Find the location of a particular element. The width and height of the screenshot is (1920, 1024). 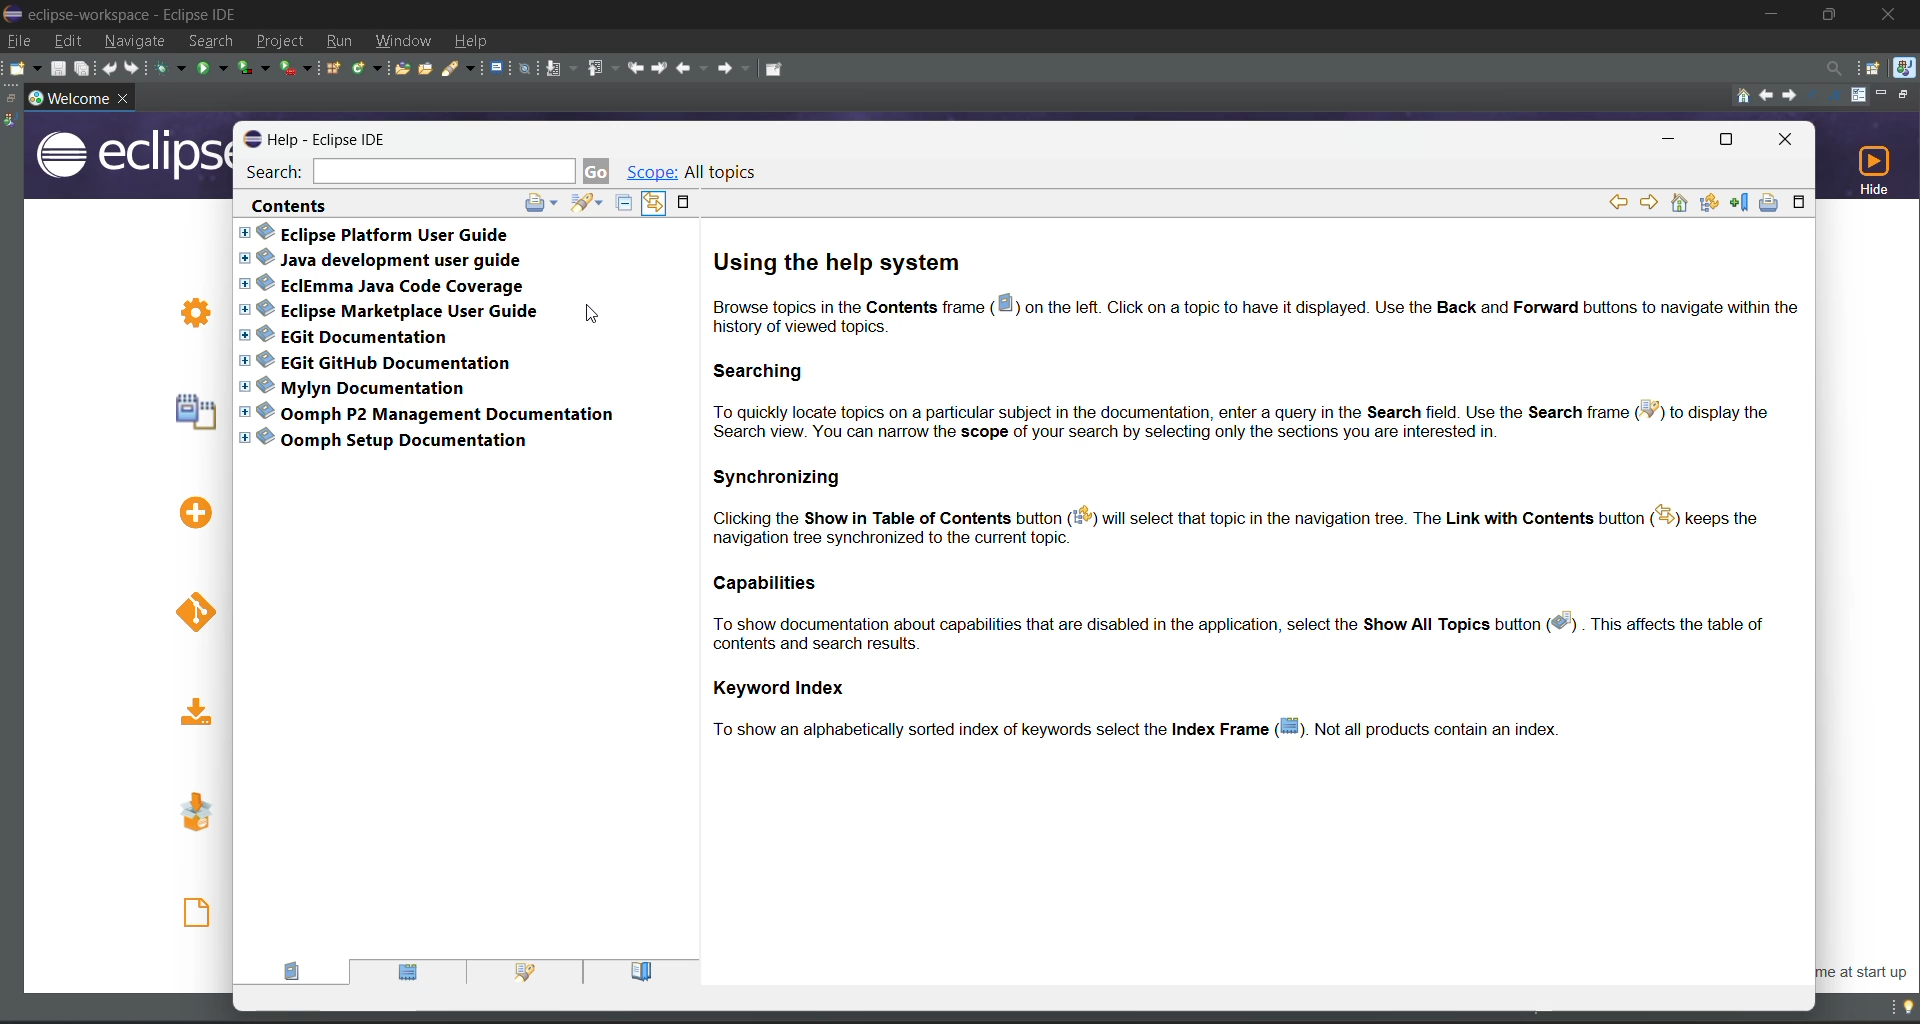

capabilities is located at coordinates (1252, 620).